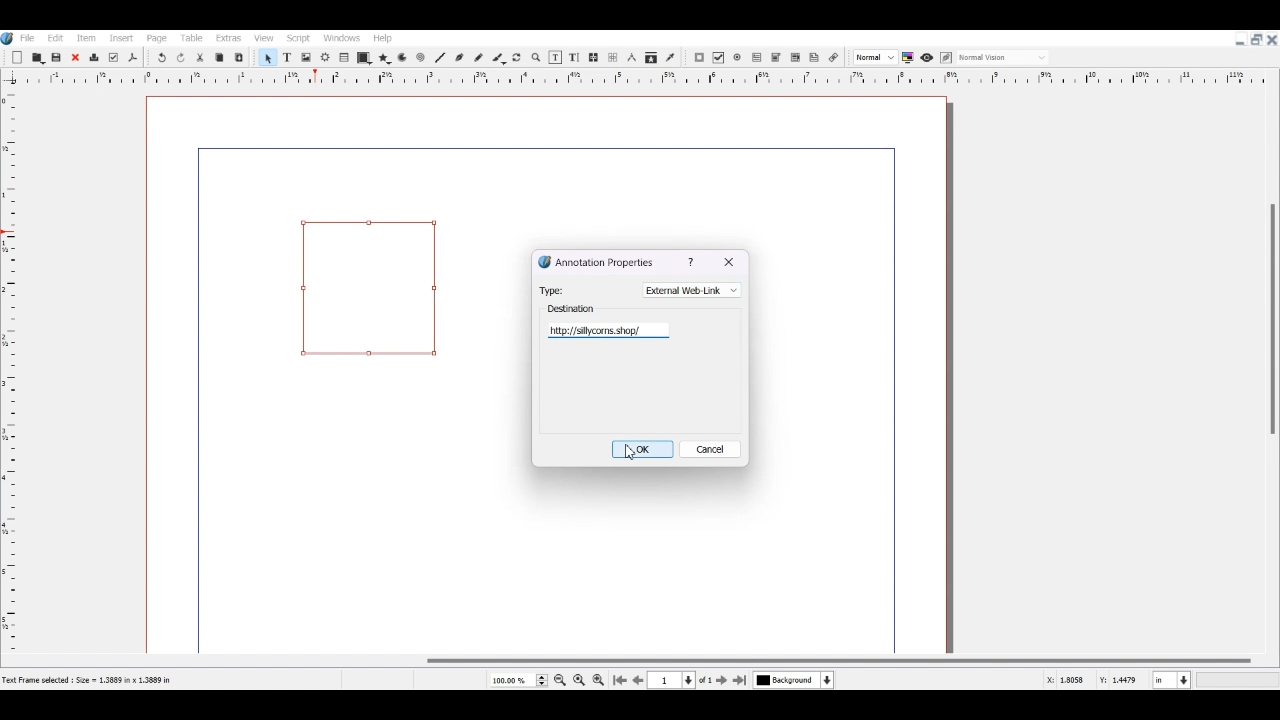  What do you see at coordinates (263, 38) in the screenshot?
I see `View` at bounding box center [263, 38].